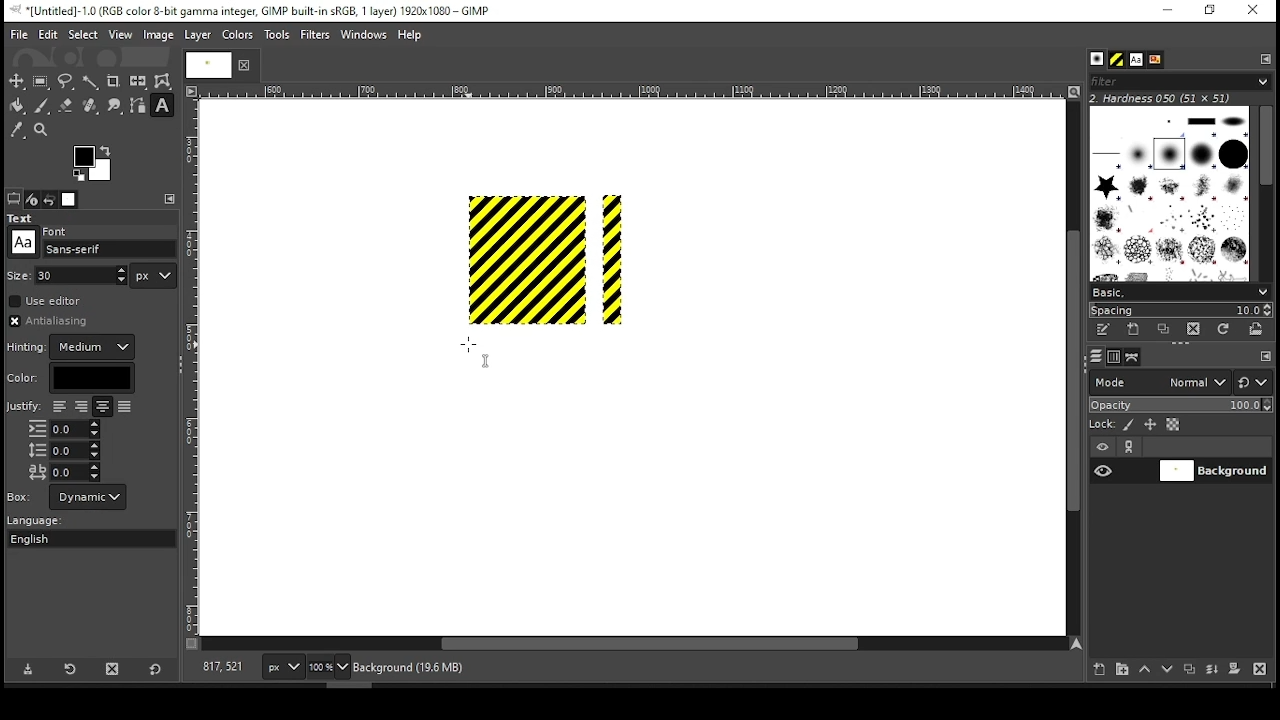  I want to click on , so click(205, 64).